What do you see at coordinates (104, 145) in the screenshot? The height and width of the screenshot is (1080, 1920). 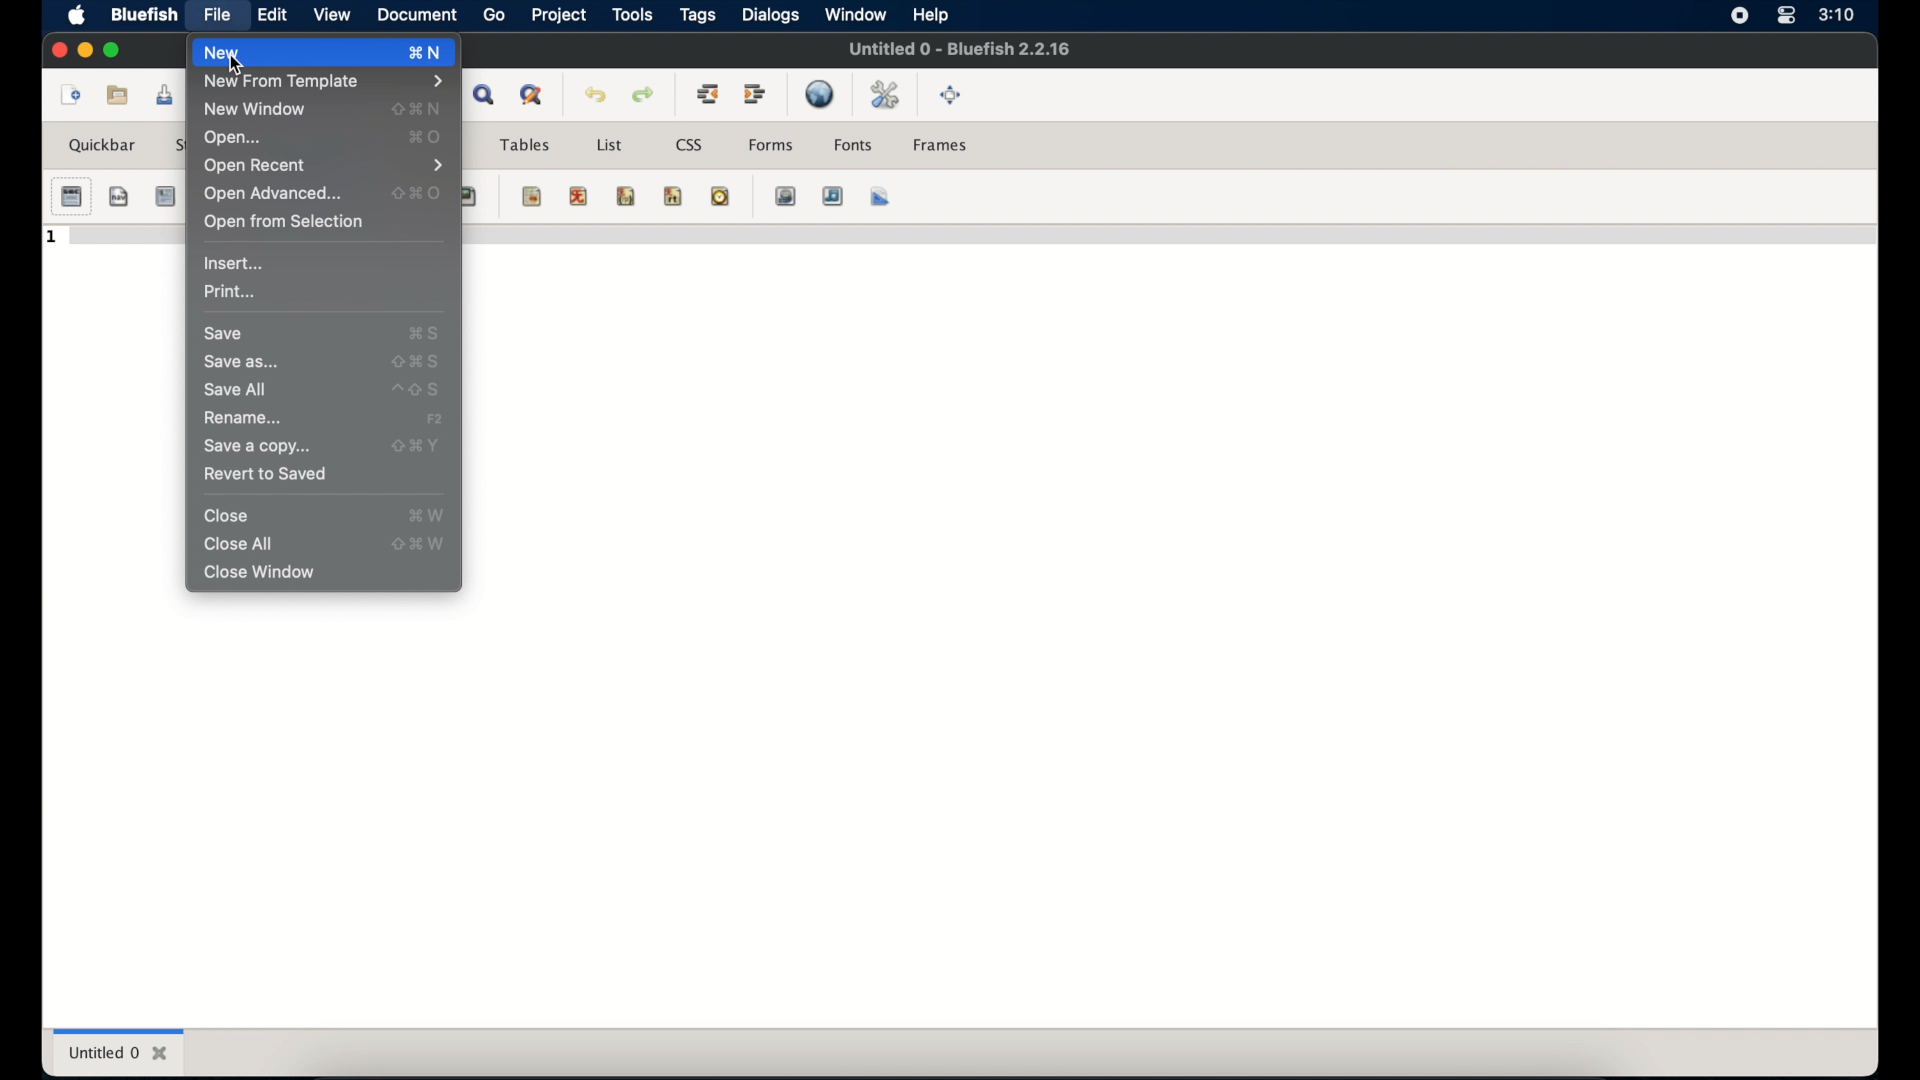 I see `quickbar` at bounding box center [104, 145].